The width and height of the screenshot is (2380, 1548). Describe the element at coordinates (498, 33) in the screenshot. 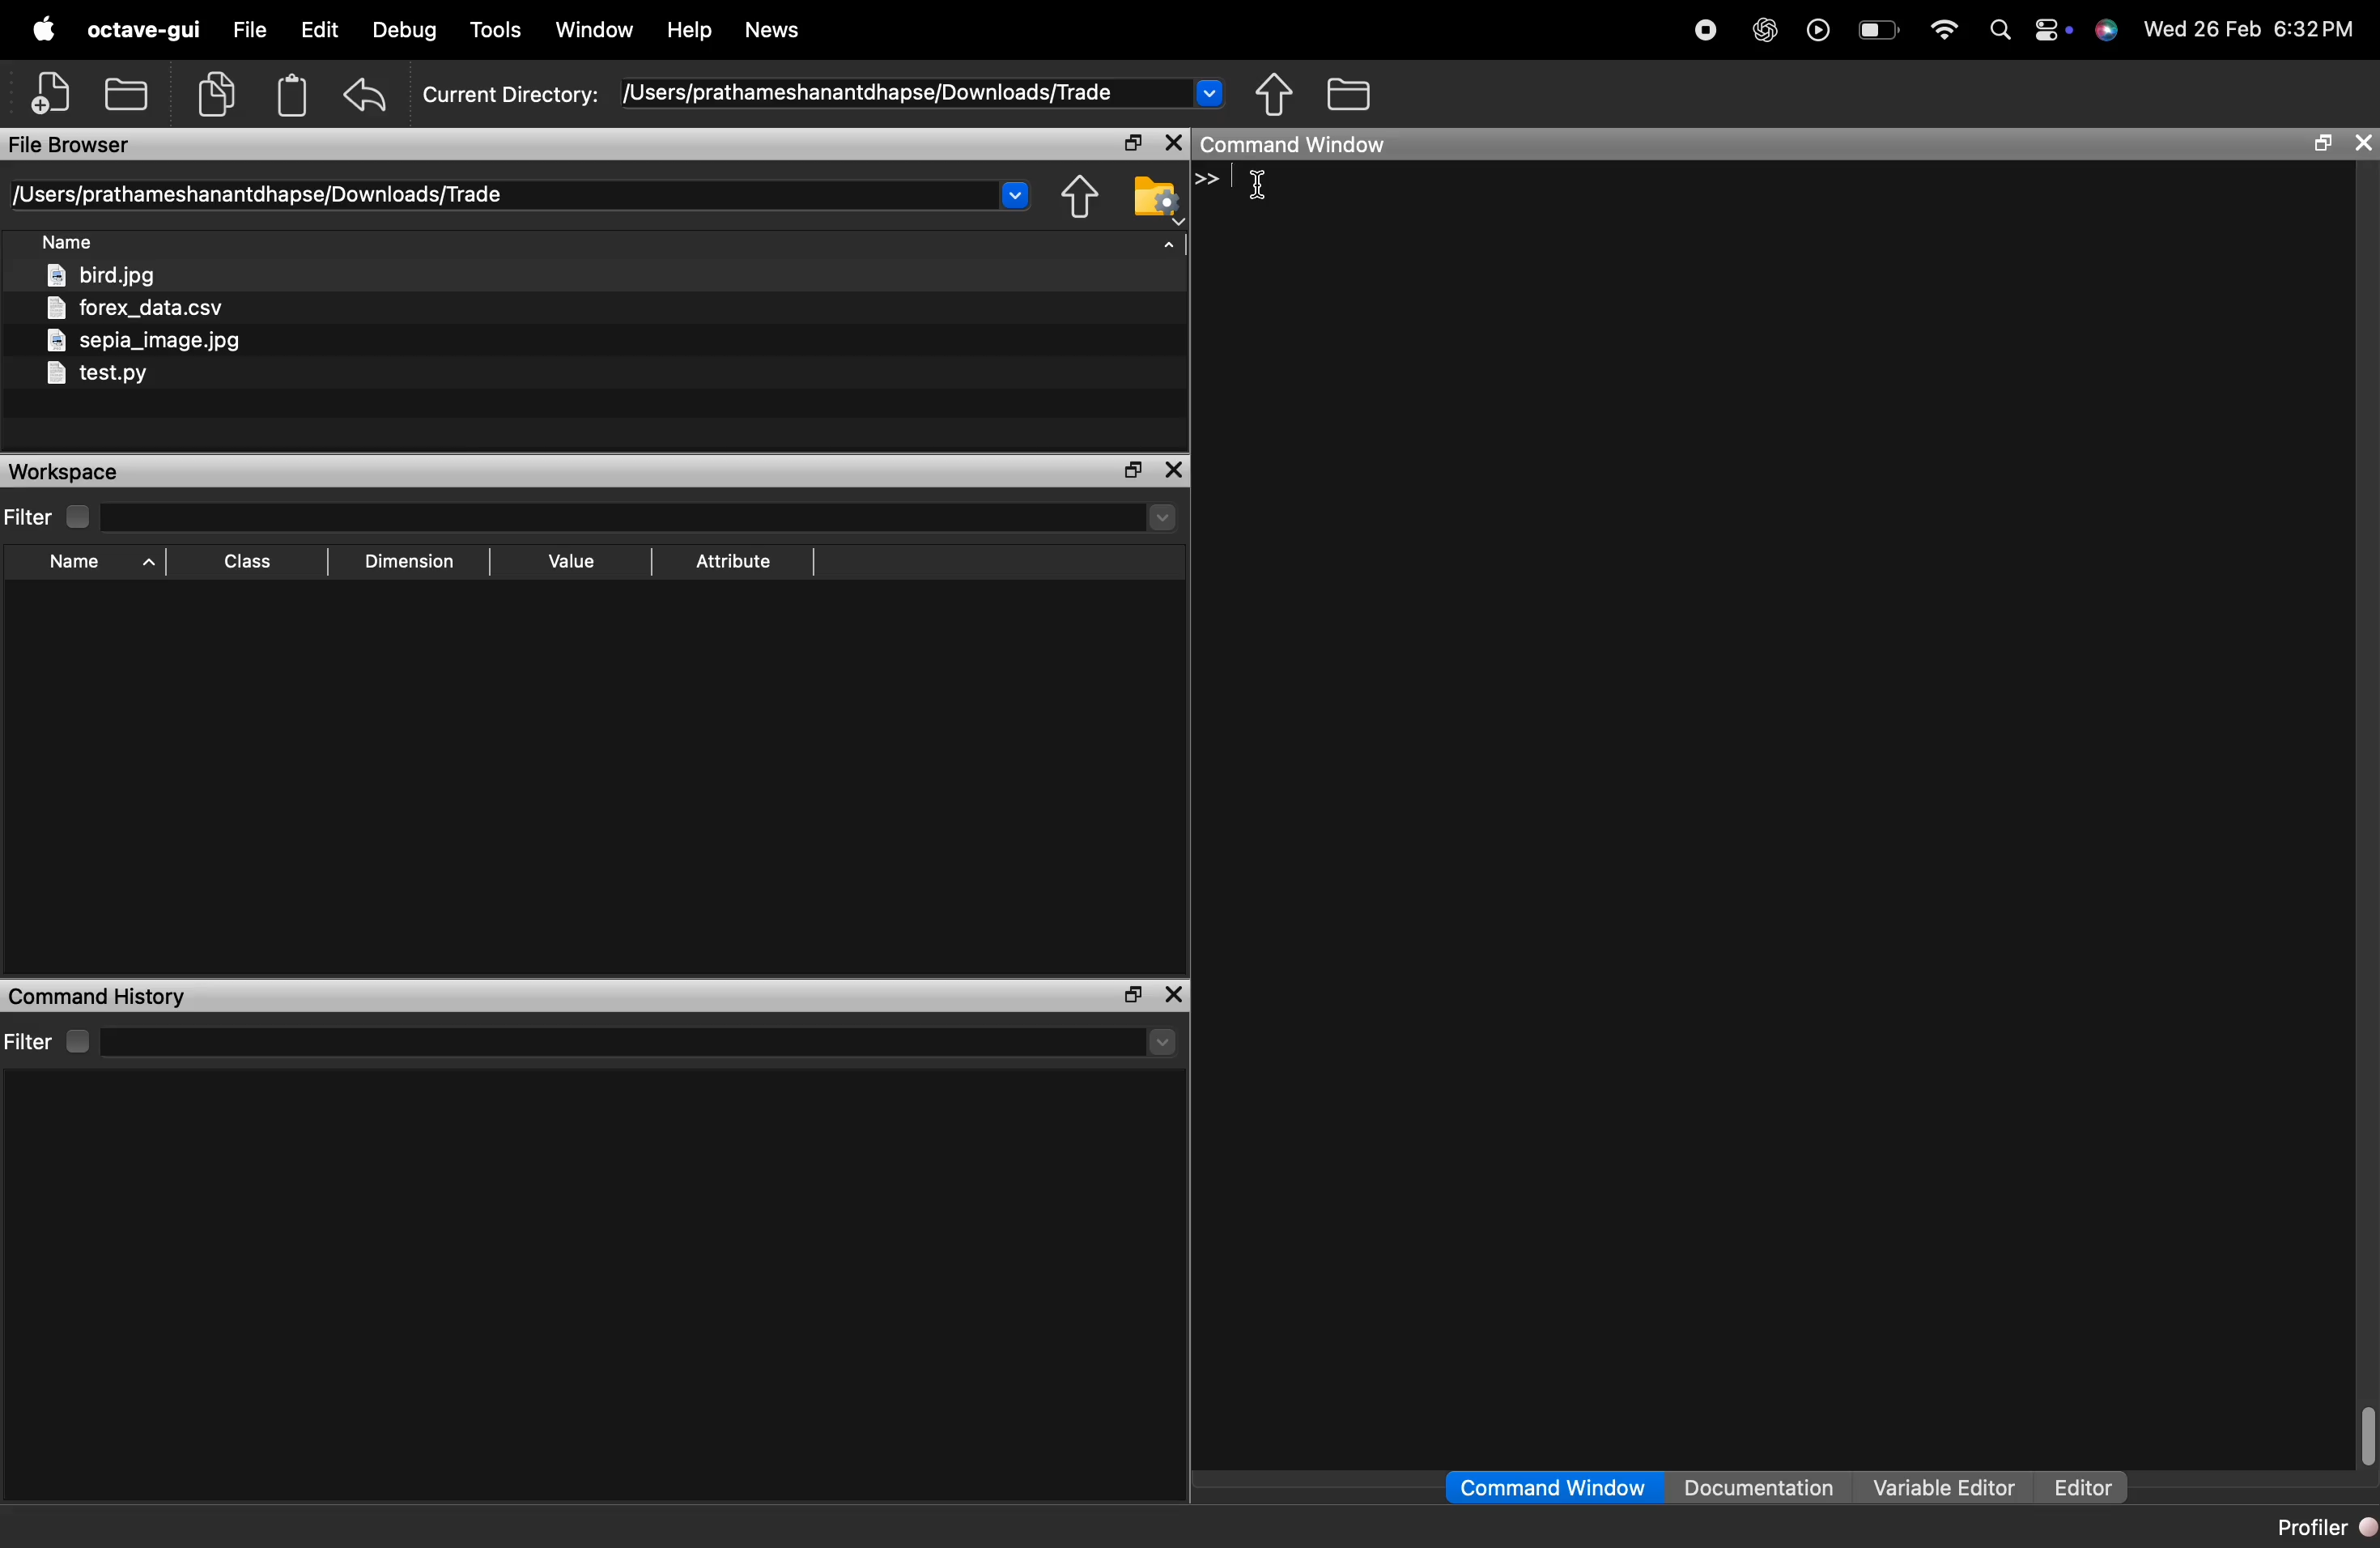

I see `tools` at that location.